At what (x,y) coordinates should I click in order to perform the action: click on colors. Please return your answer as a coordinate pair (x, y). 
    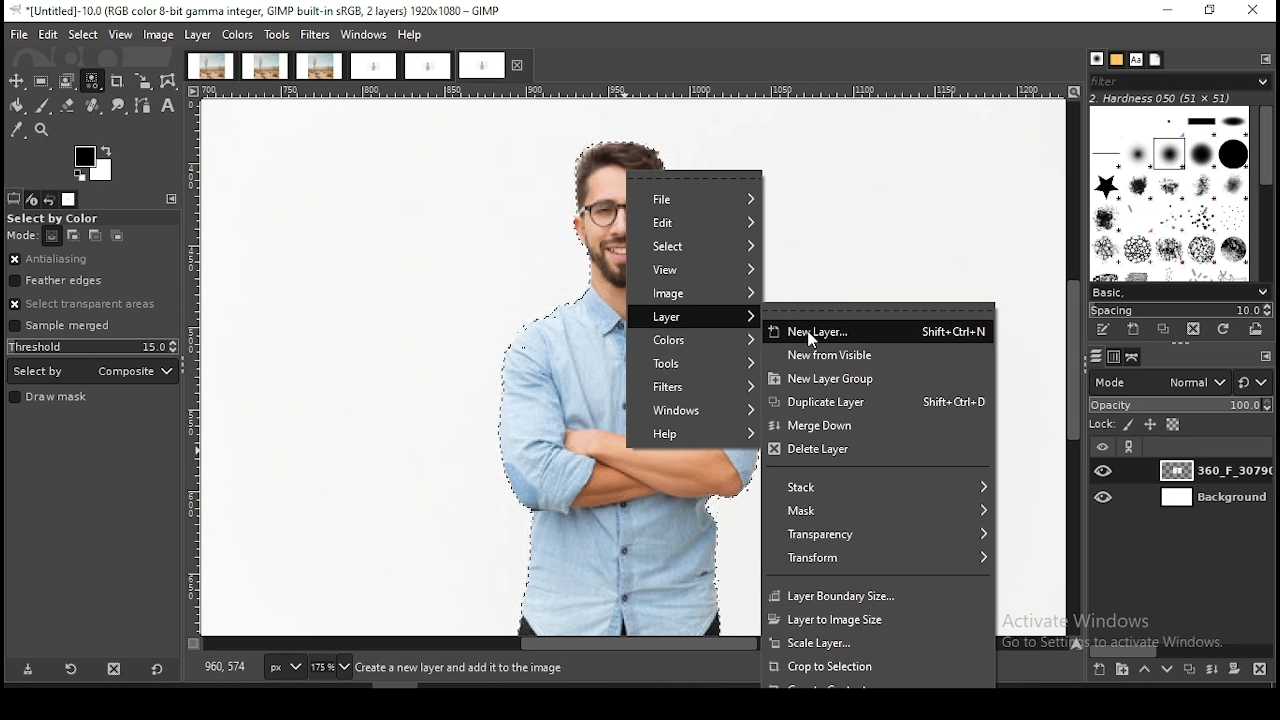
    Looking at the image, I should click on (237, 35).